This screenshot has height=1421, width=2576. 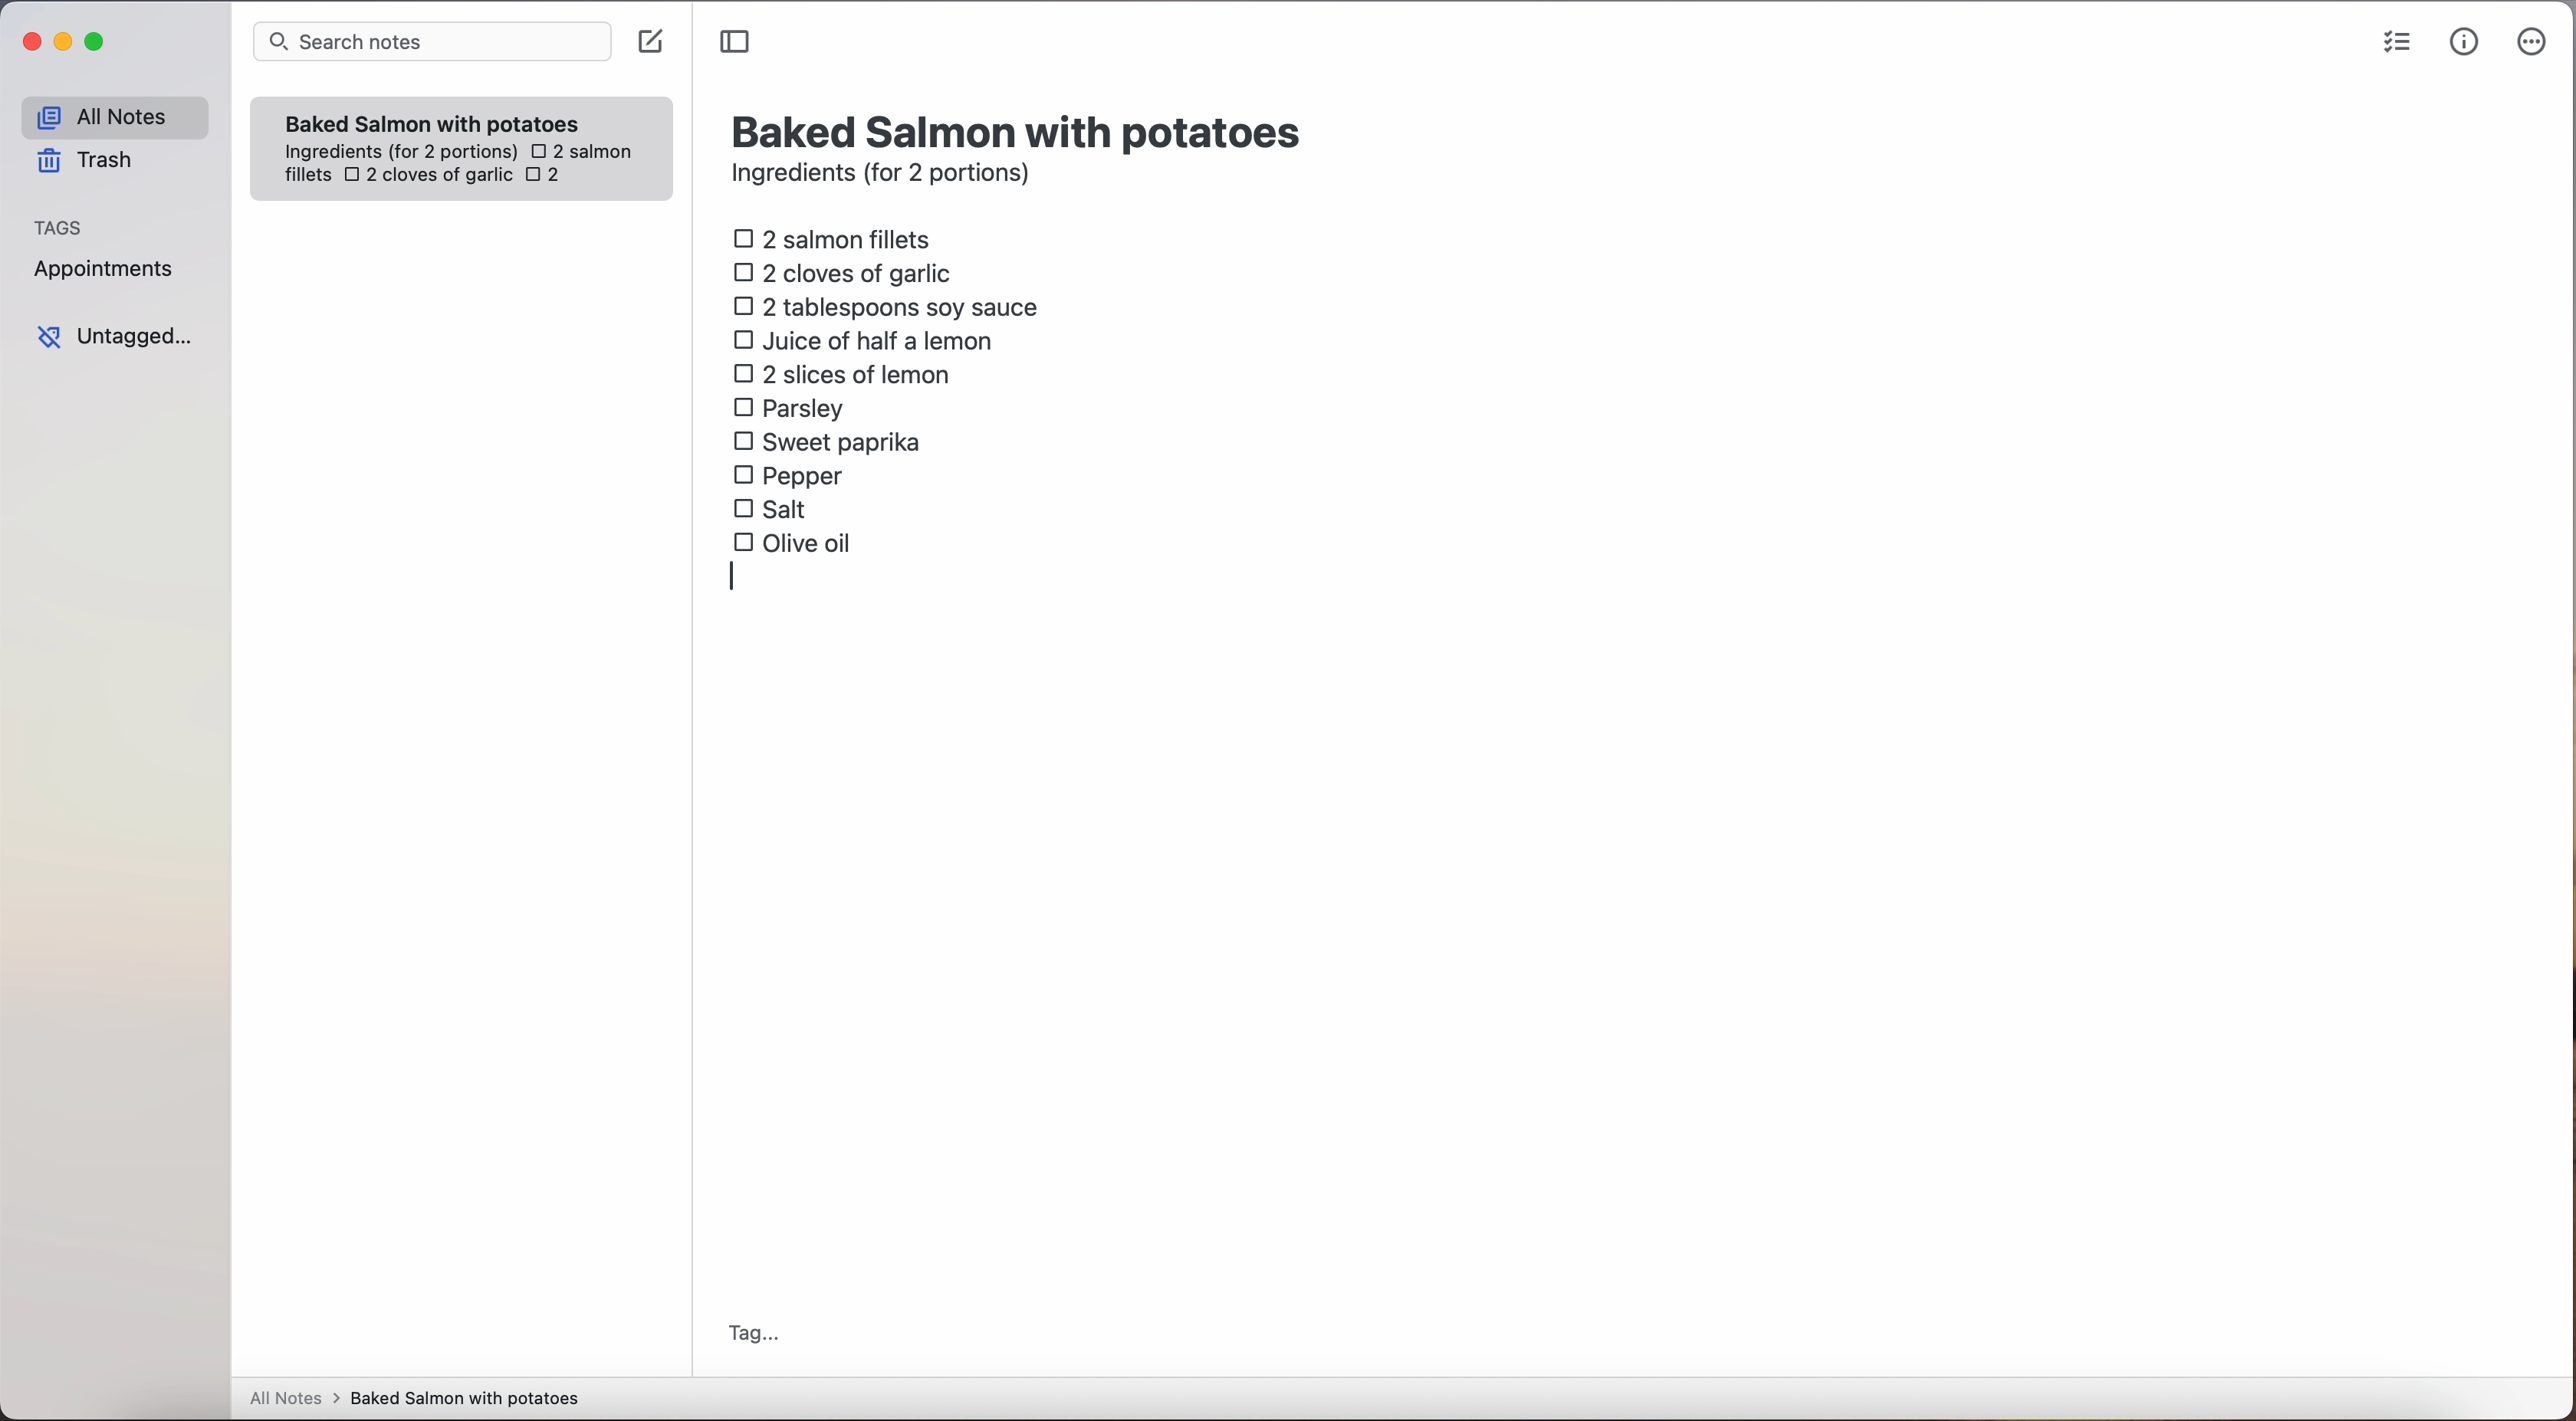 What do you see at coordinates (737, 43) in the screenshot?
I see `toggle sidebar` at bounding box center [737, 43].